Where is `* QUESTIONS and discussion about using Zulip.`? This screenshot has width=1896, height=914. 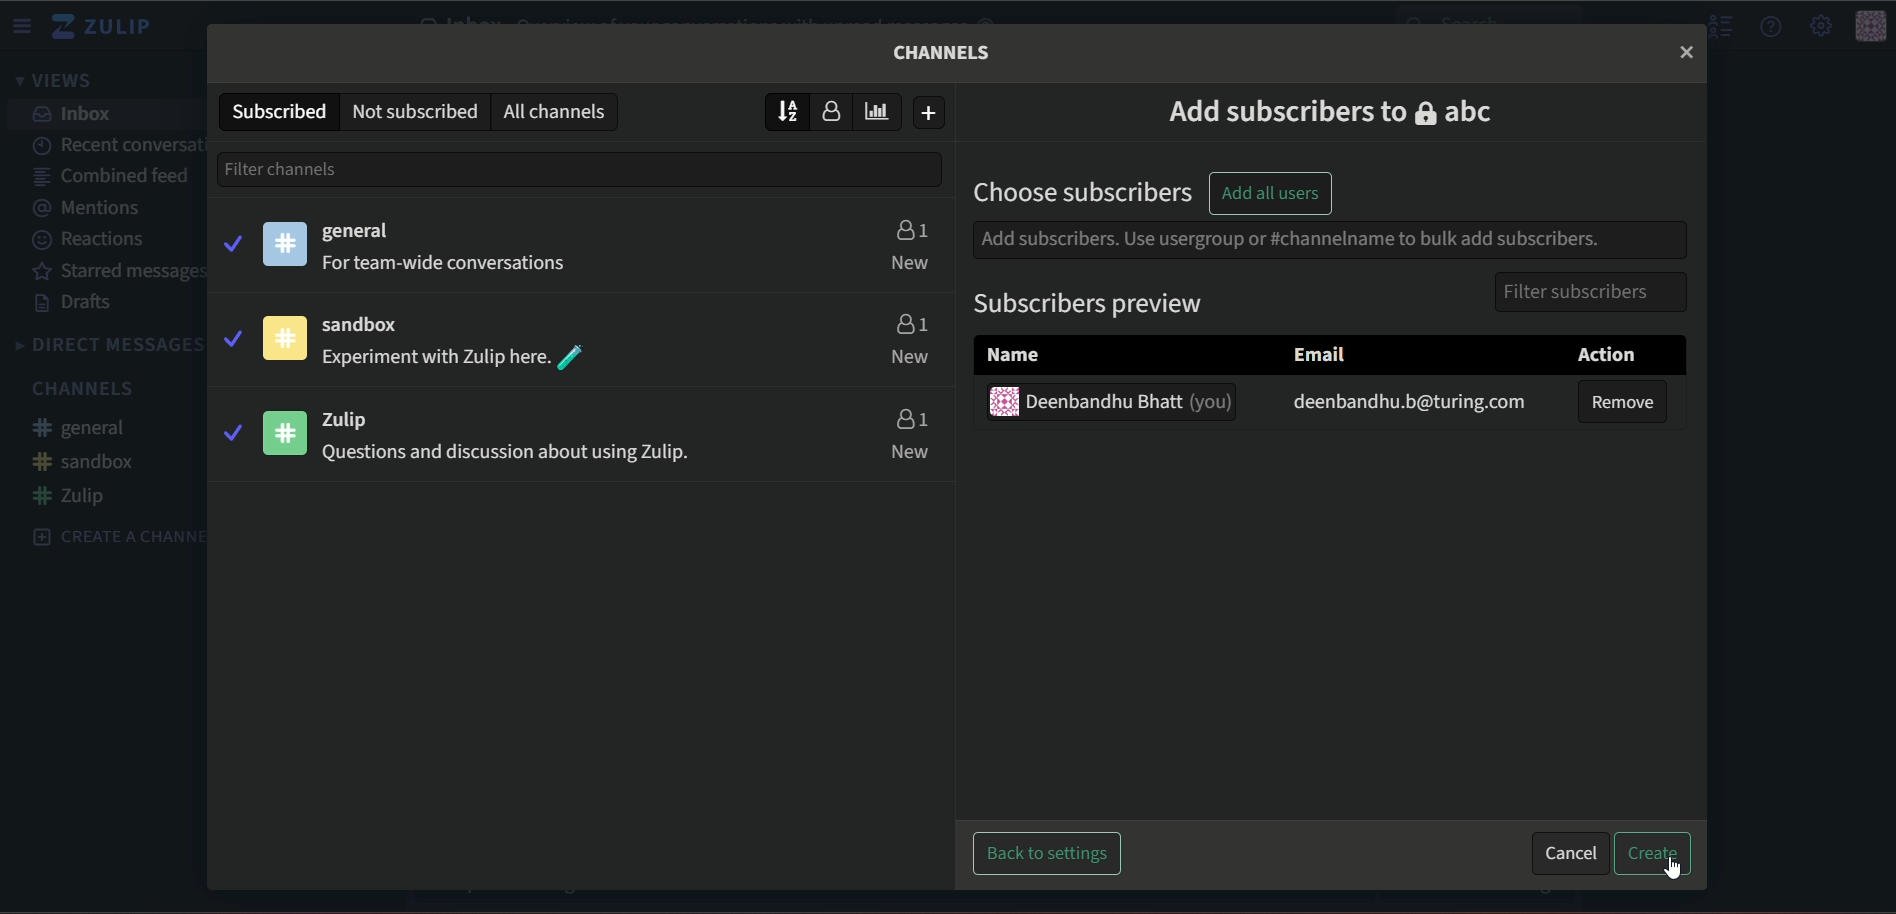
* QUESTIONS and discussion about using Zulip. is located at coordinates (505, 456).